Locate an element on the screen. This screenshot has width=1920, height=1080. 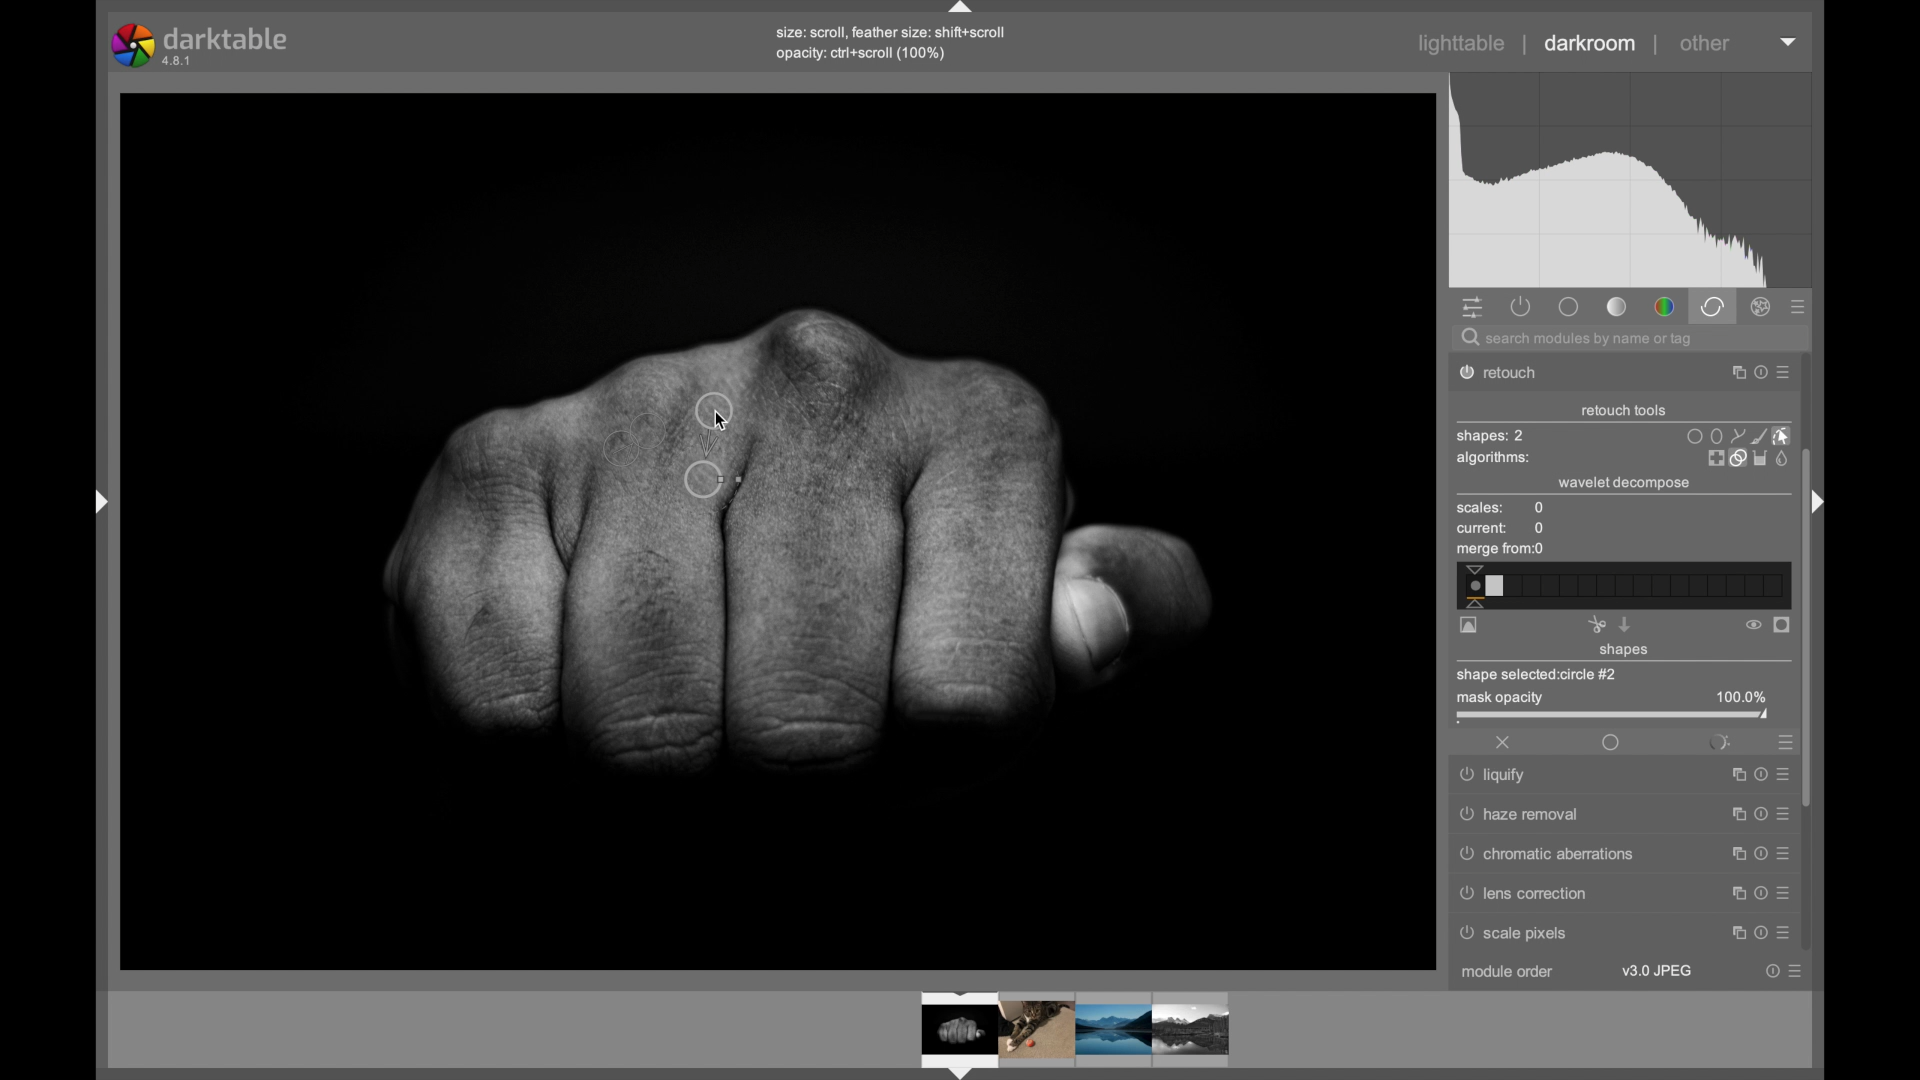
shape selected:circle #2 is located at coordinates (1544, 674).